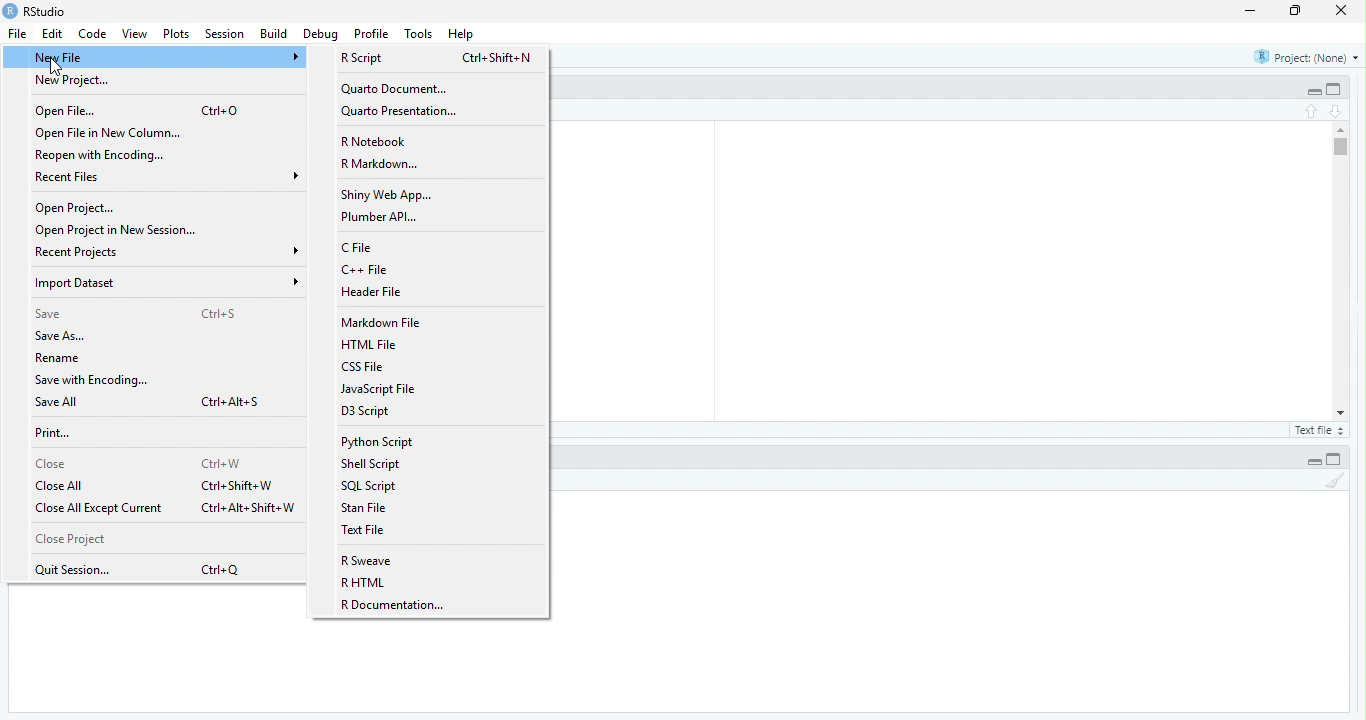  I want to click on Print..., so click(54, 433).